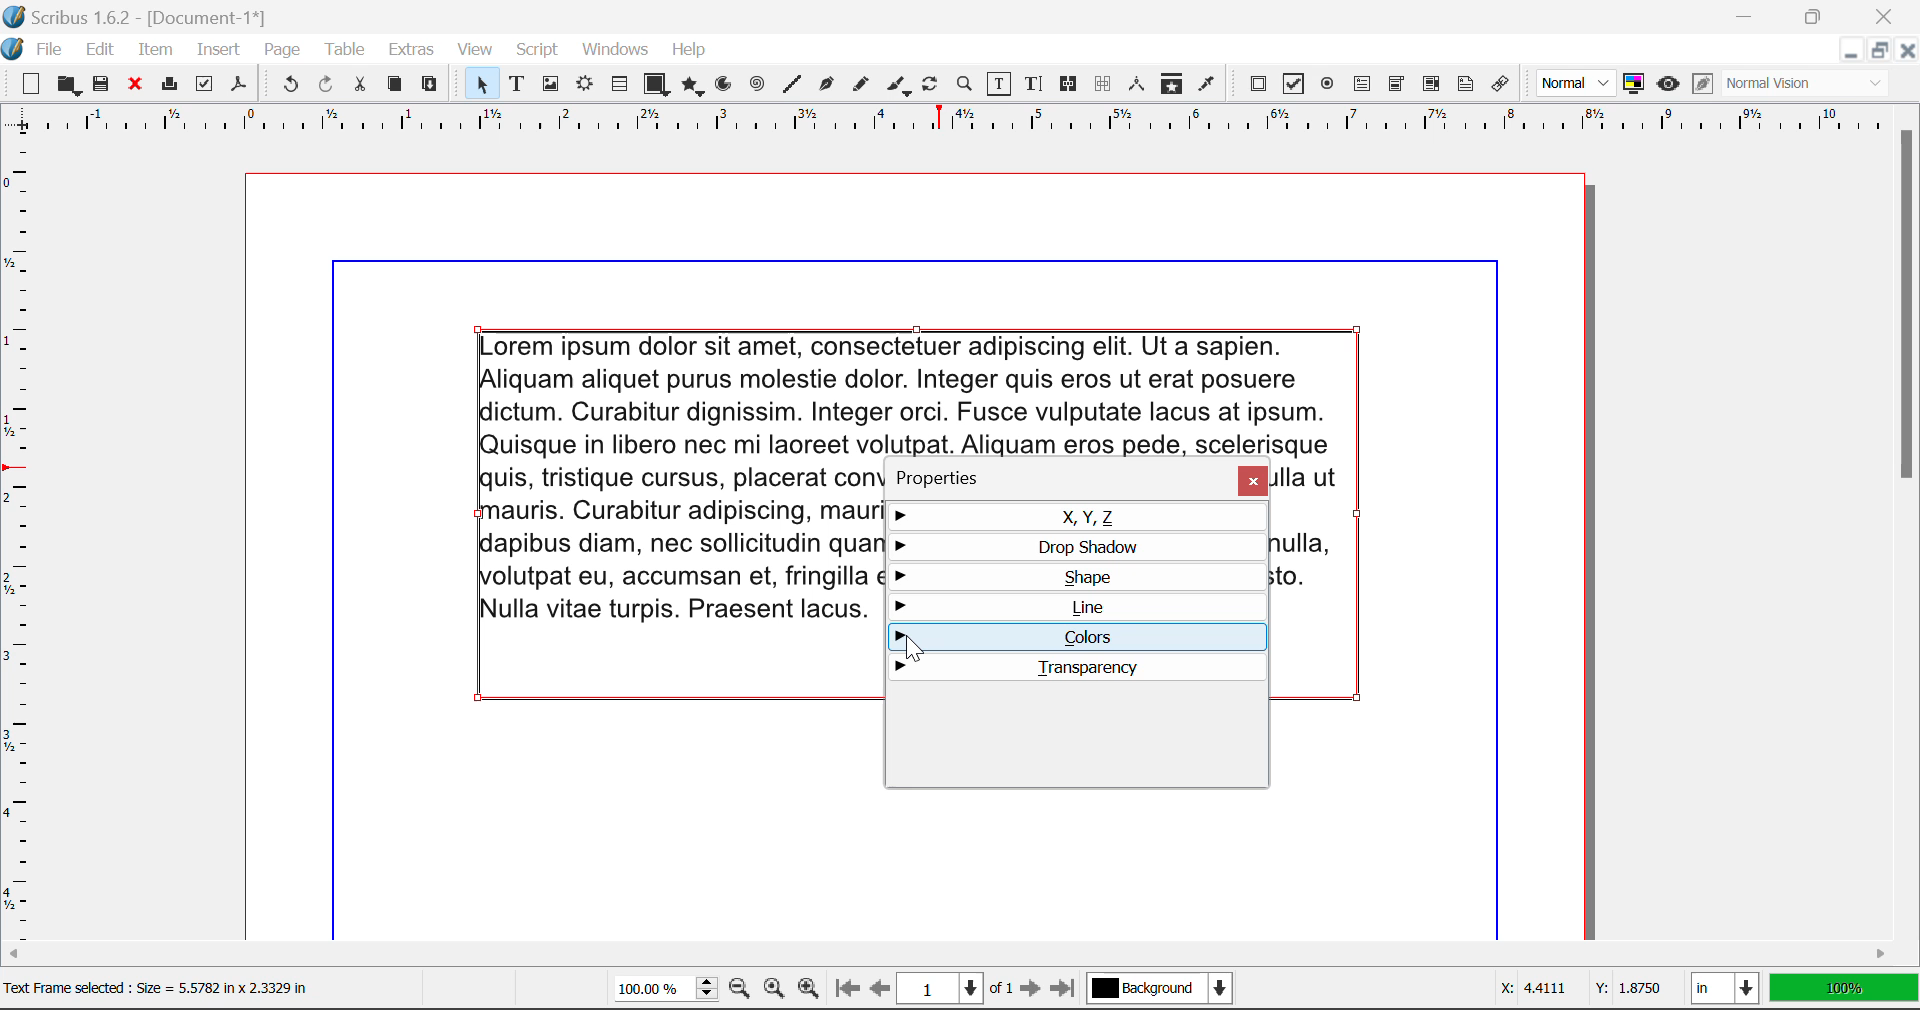  I want to click on Open, so click(70, 87).